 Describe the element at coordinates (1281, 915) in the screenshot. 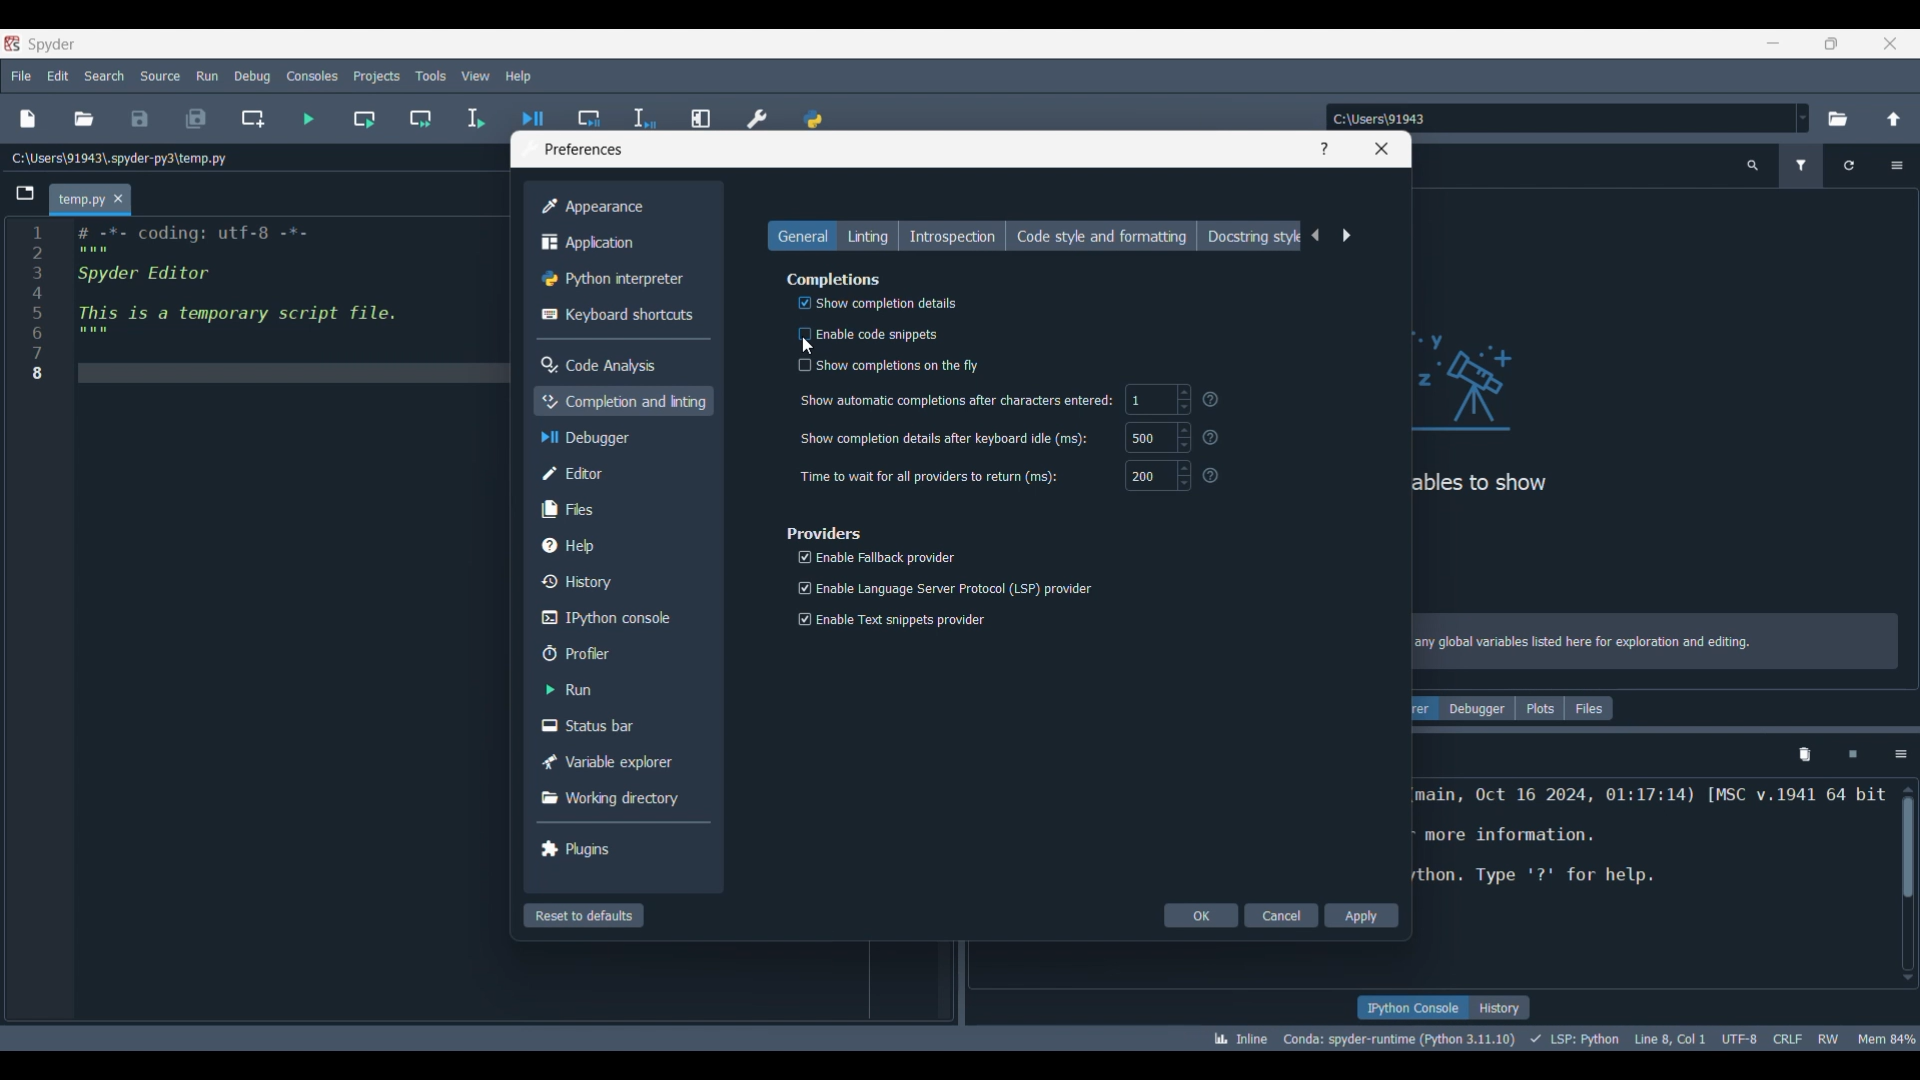

I see `Cancel` at that location.